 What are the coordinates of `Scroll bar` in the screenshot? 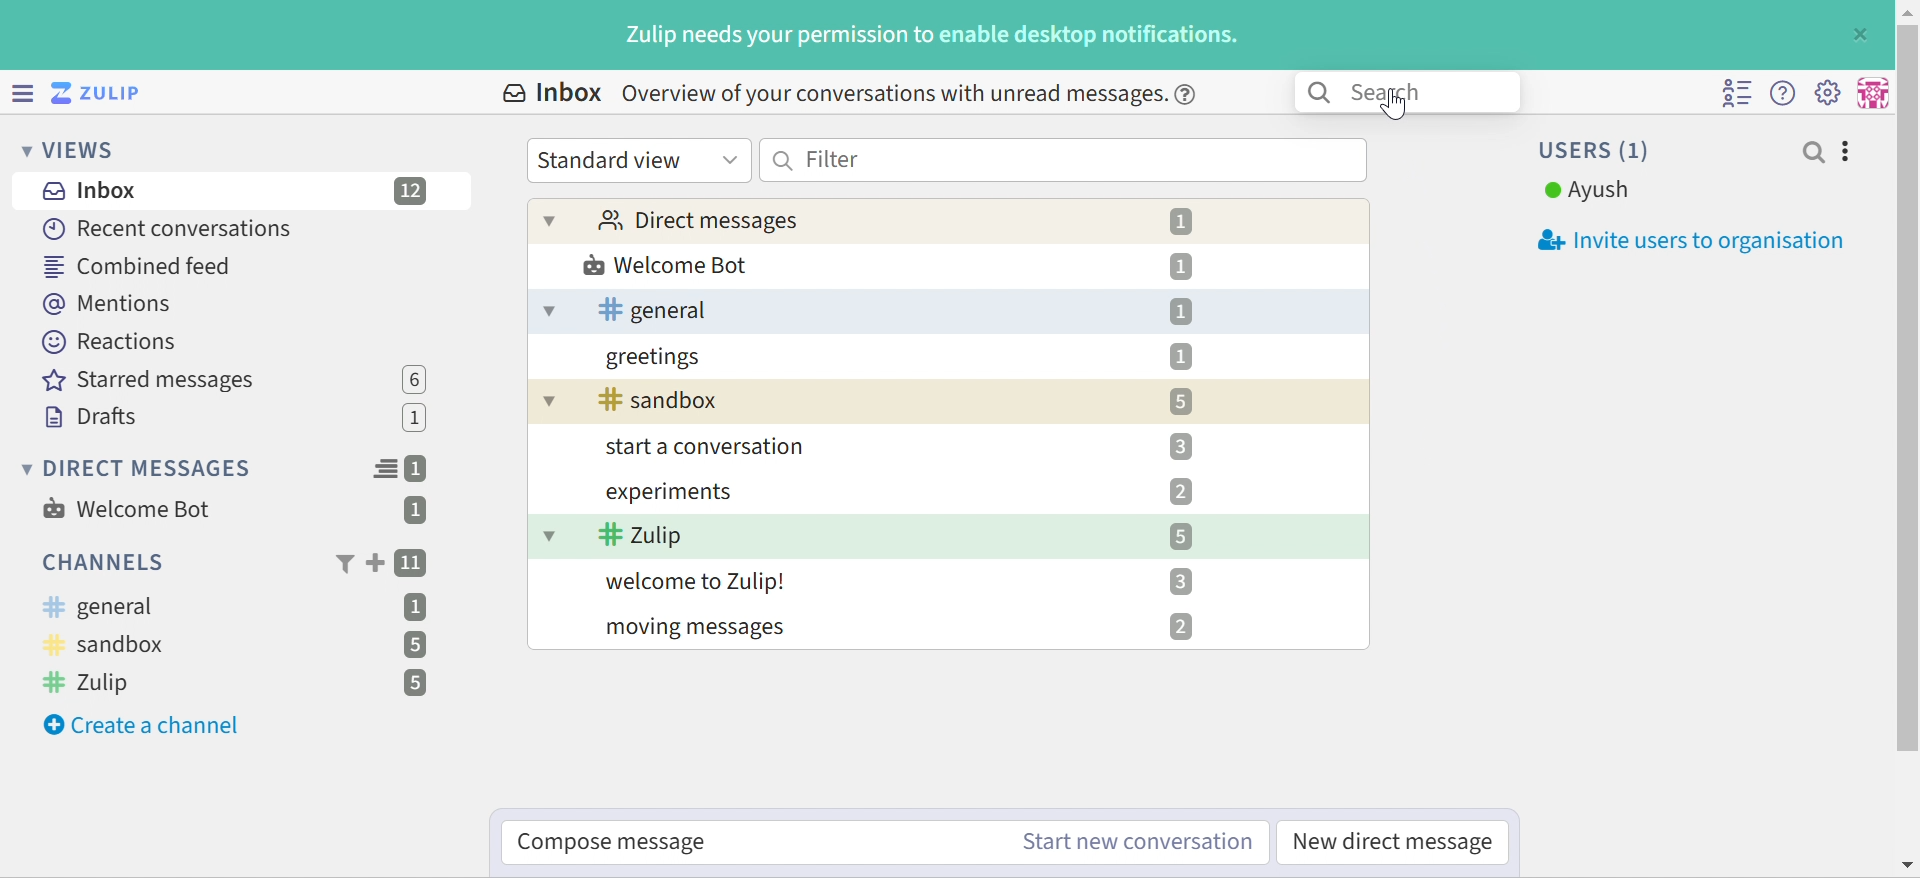 It's located at (1908, 388).